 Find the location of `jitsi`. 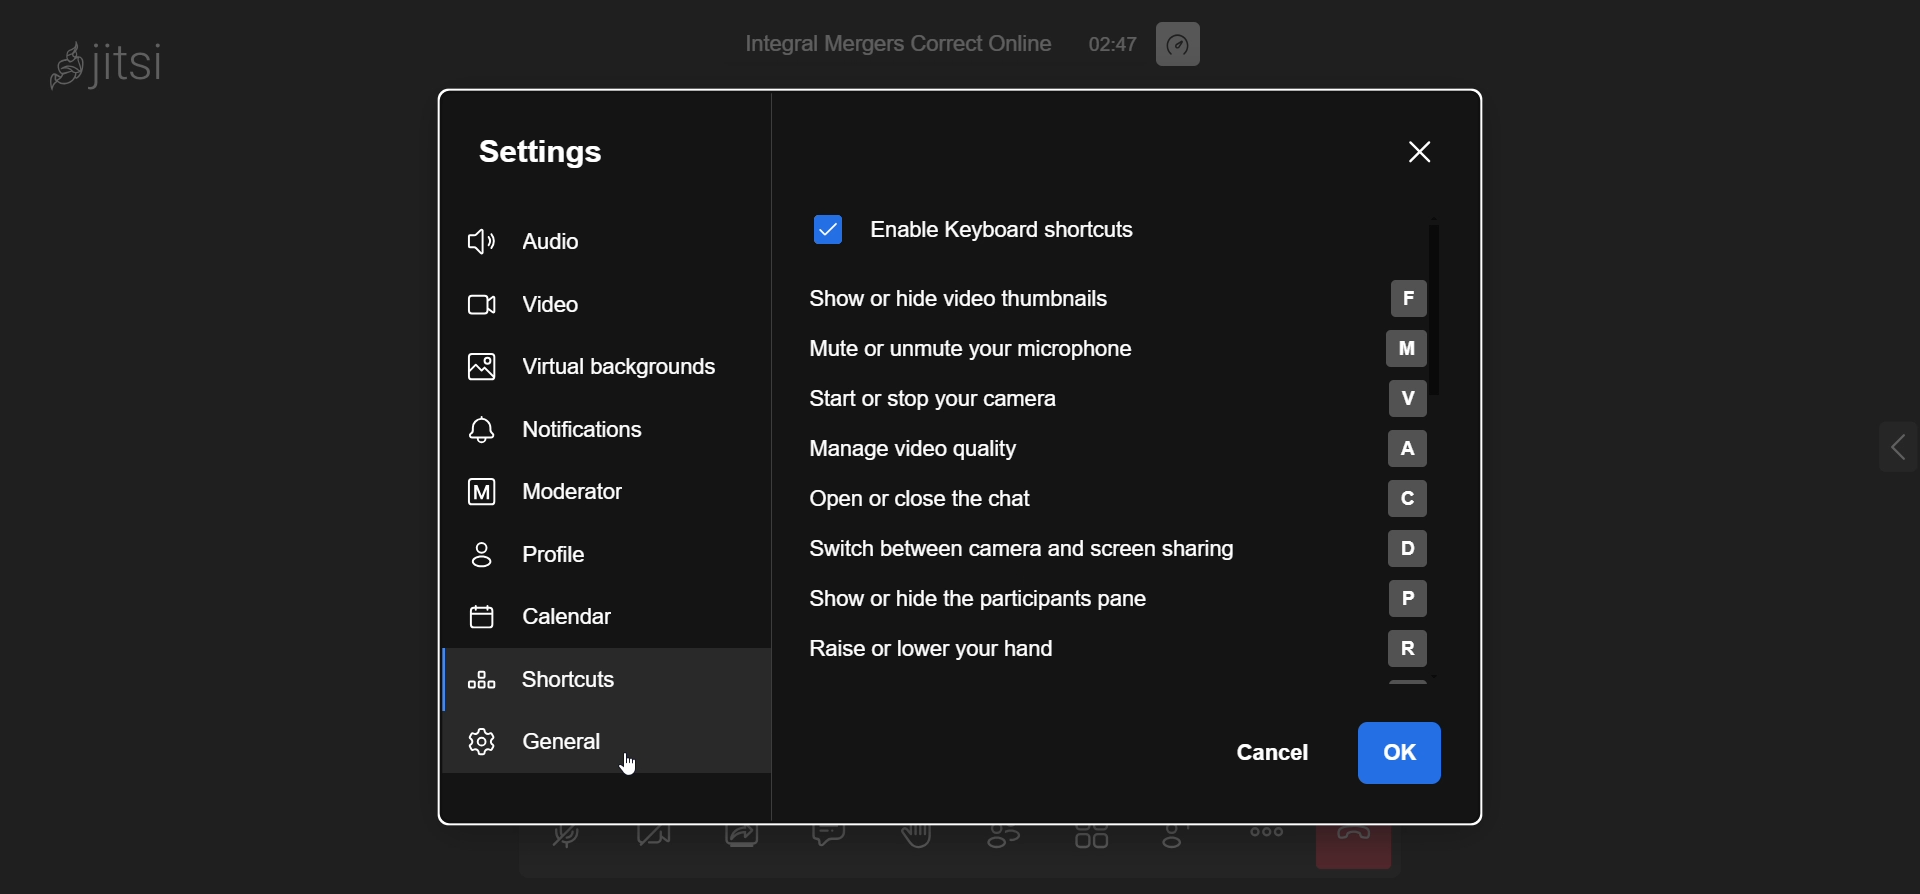

jitsi is located at coordinates (140, 73).